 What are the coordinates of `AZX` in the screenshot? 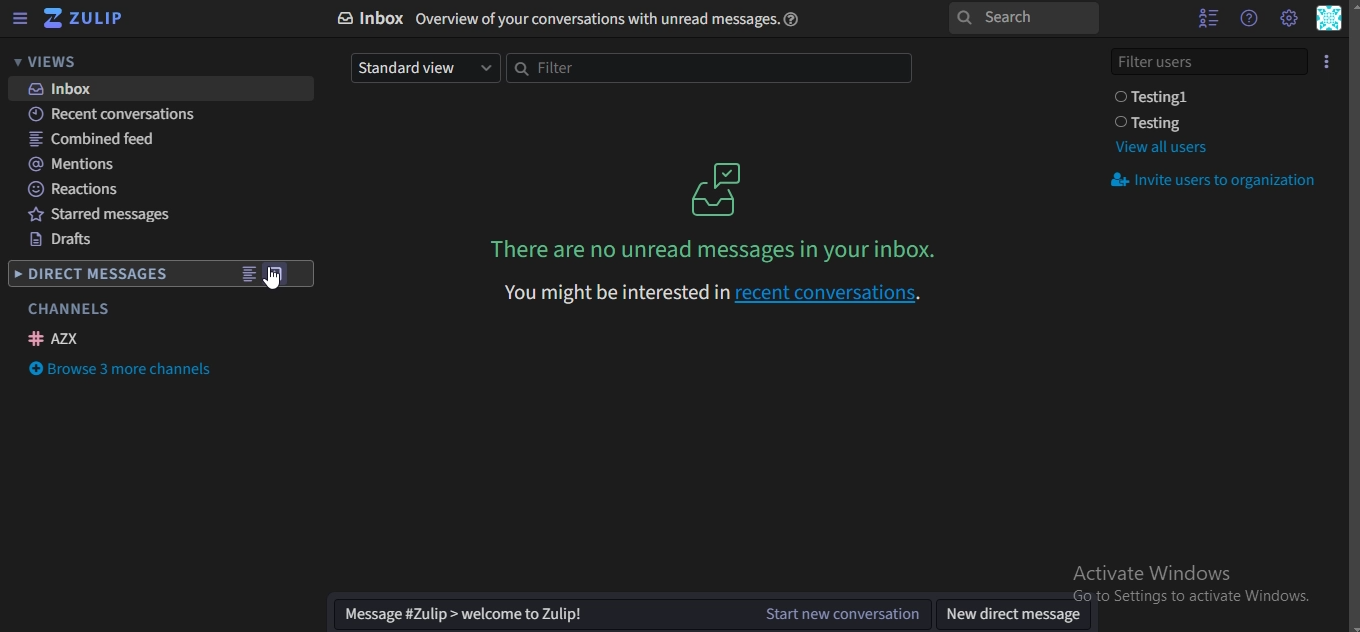 It's located at (57, 338).